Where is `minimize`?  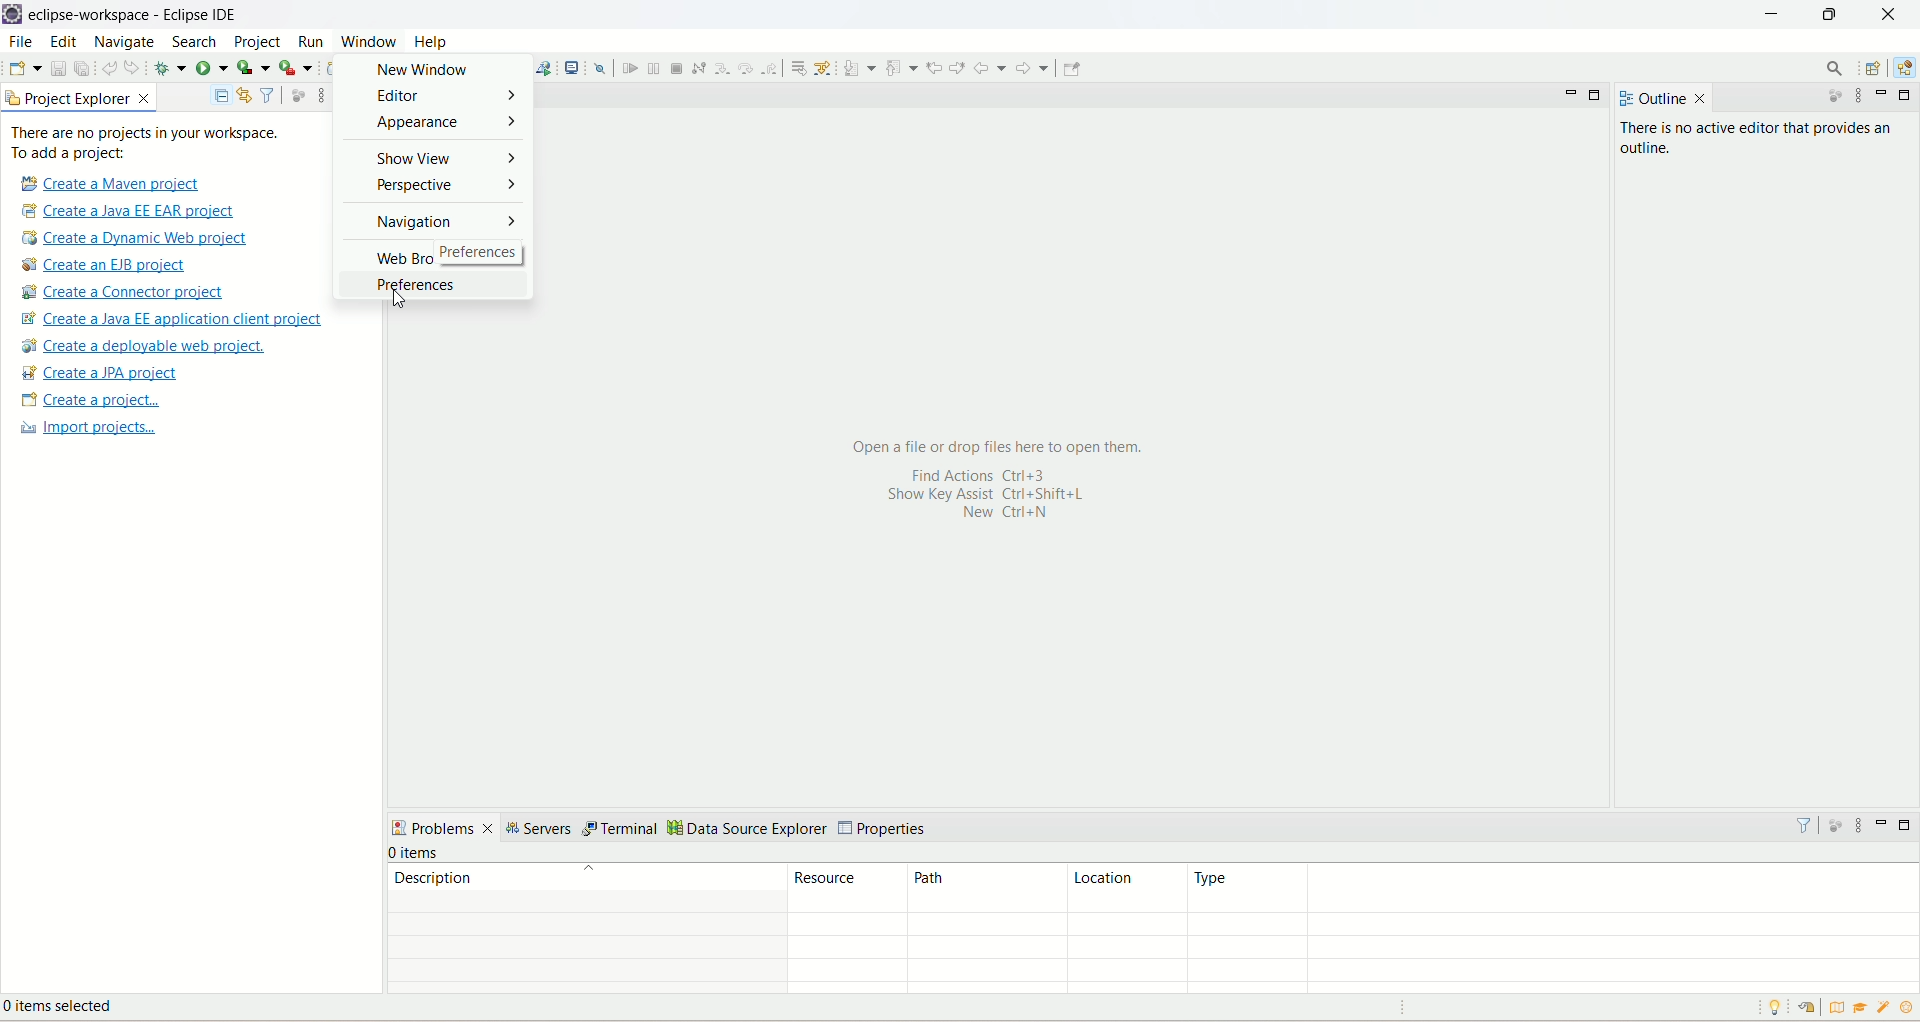 minimize is located at coordinates (1885, 94).